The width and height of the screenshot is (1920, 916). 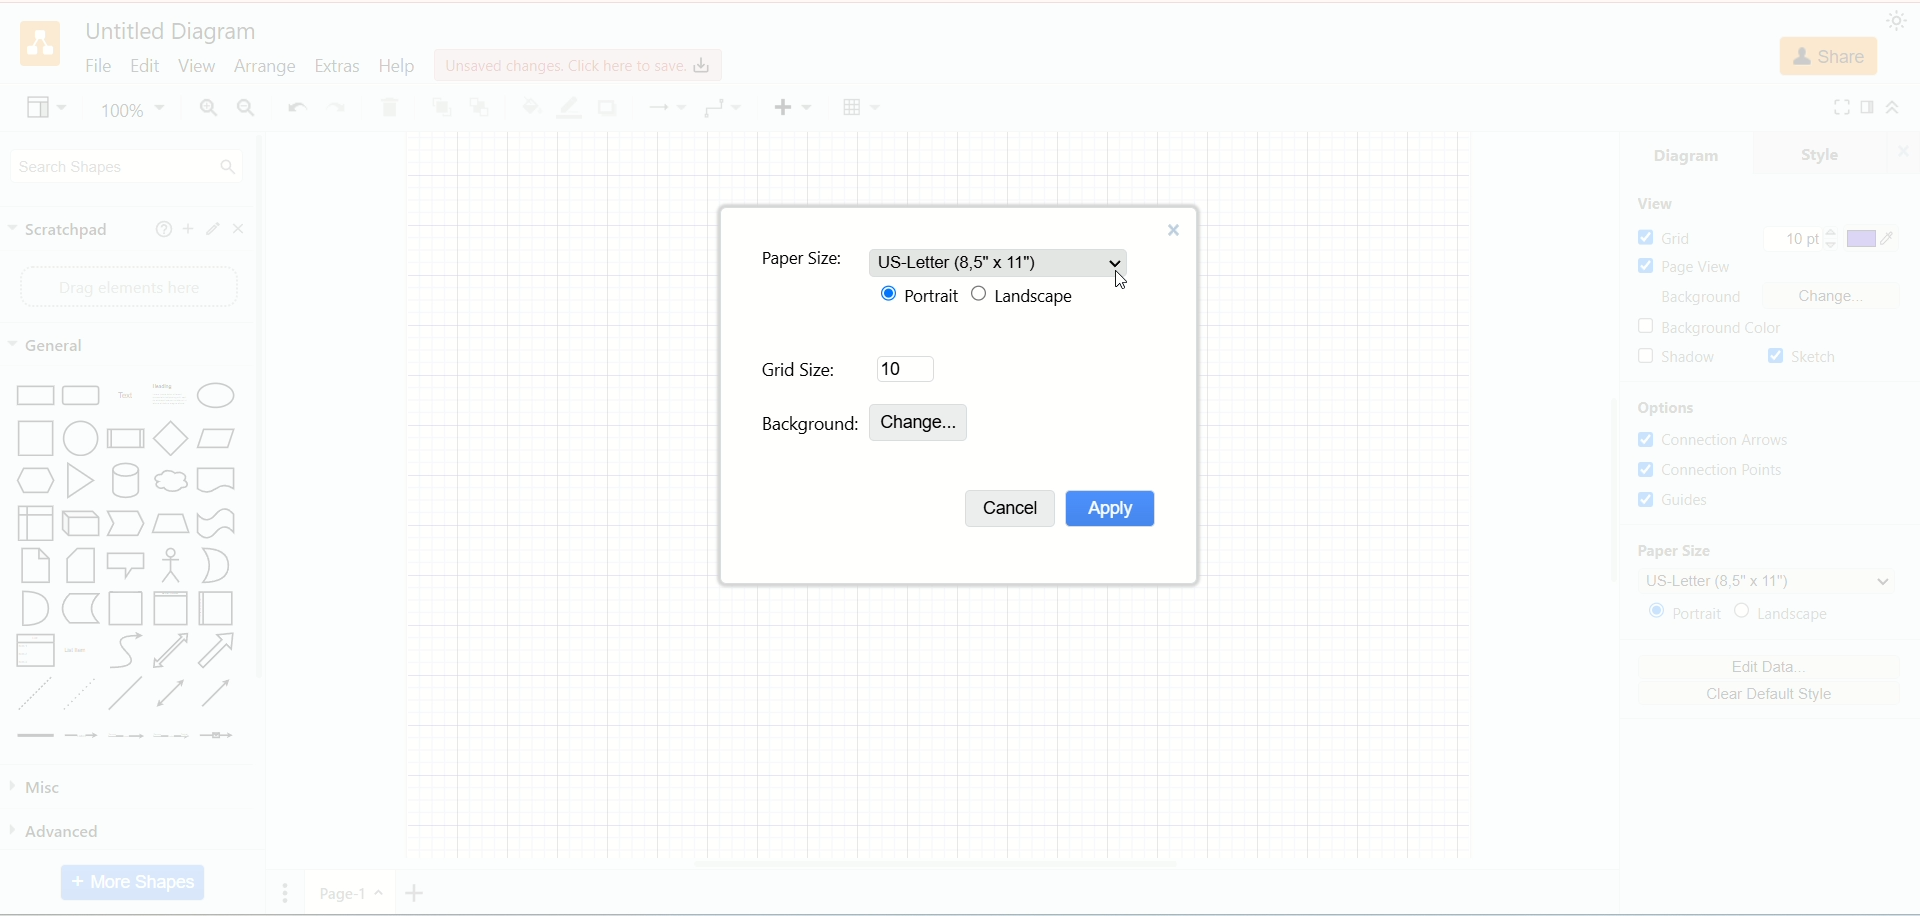 What do you see at coordinates (126, 524) in the screenshot?
I see `Step` at bounding box center [126, 524].